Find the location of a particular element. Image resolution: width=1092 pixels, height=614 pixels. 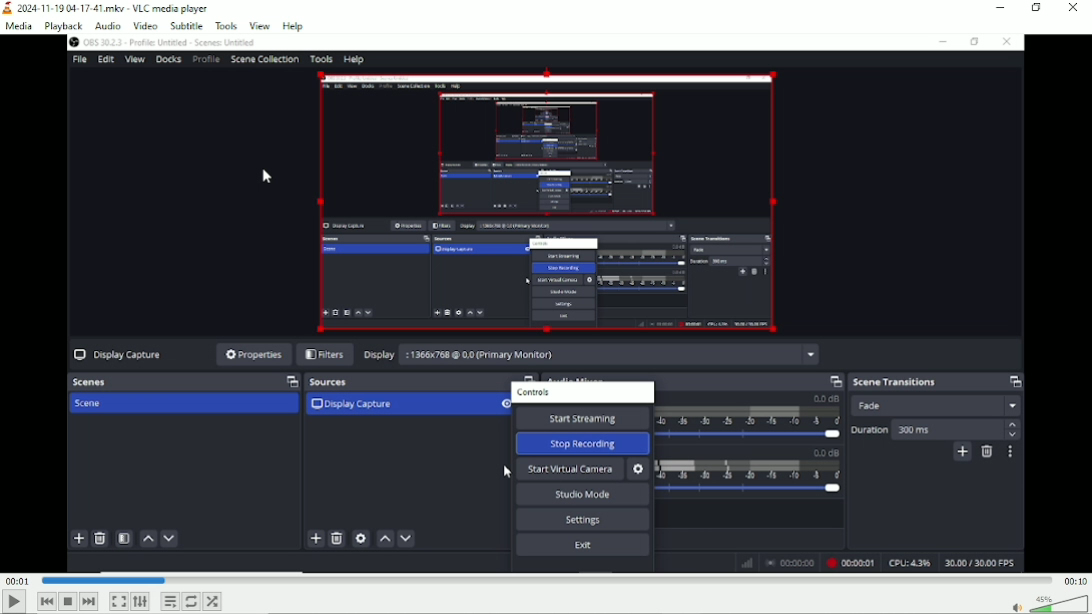

Cursor is located at coordinates (266, 177).